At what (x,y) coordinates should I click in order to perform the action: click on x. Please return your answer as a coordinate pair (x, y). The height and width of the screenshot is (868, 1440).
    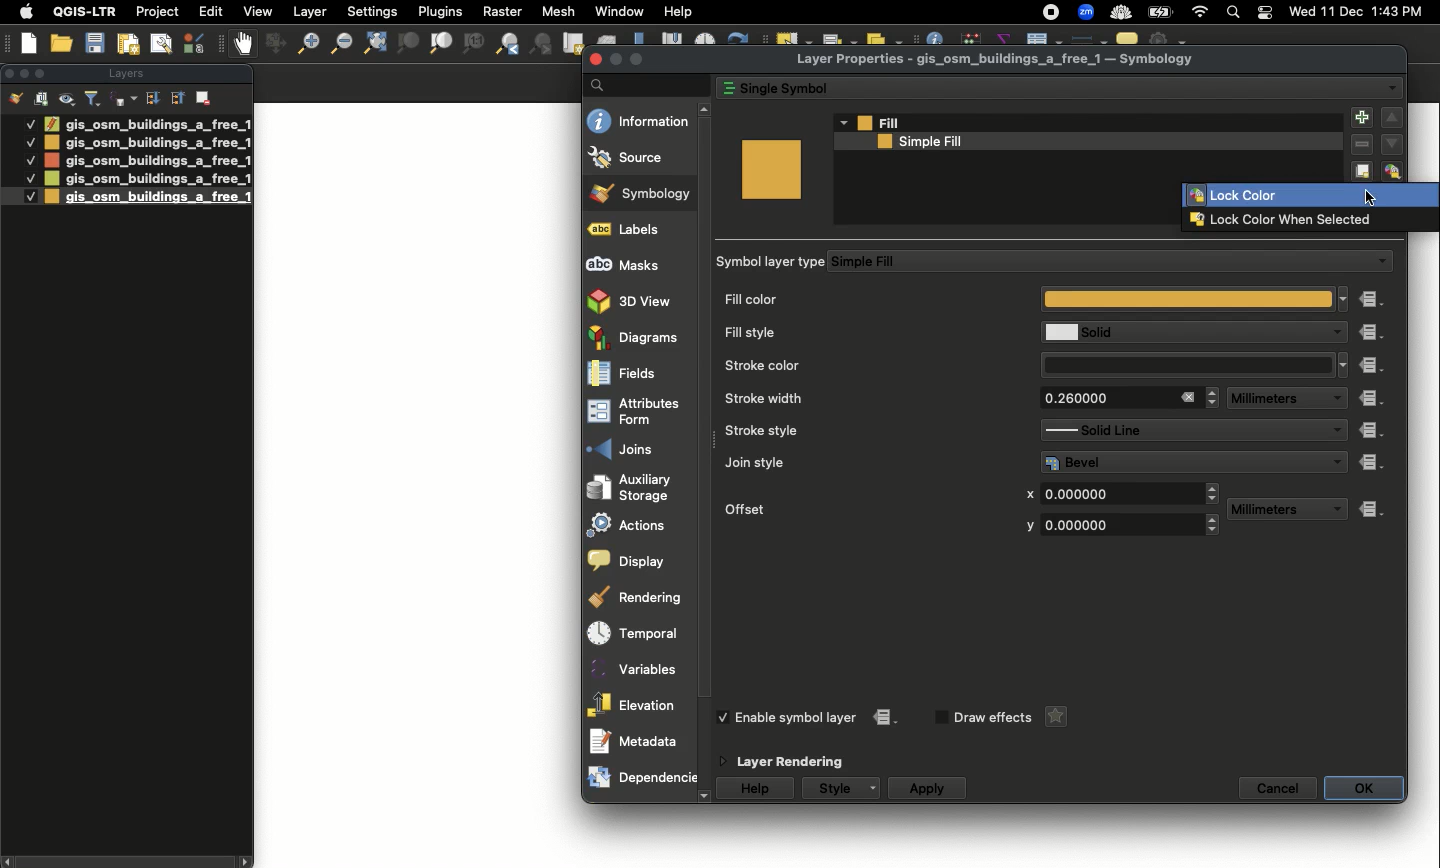
    Looking at the image, I should click on (1029, 495).